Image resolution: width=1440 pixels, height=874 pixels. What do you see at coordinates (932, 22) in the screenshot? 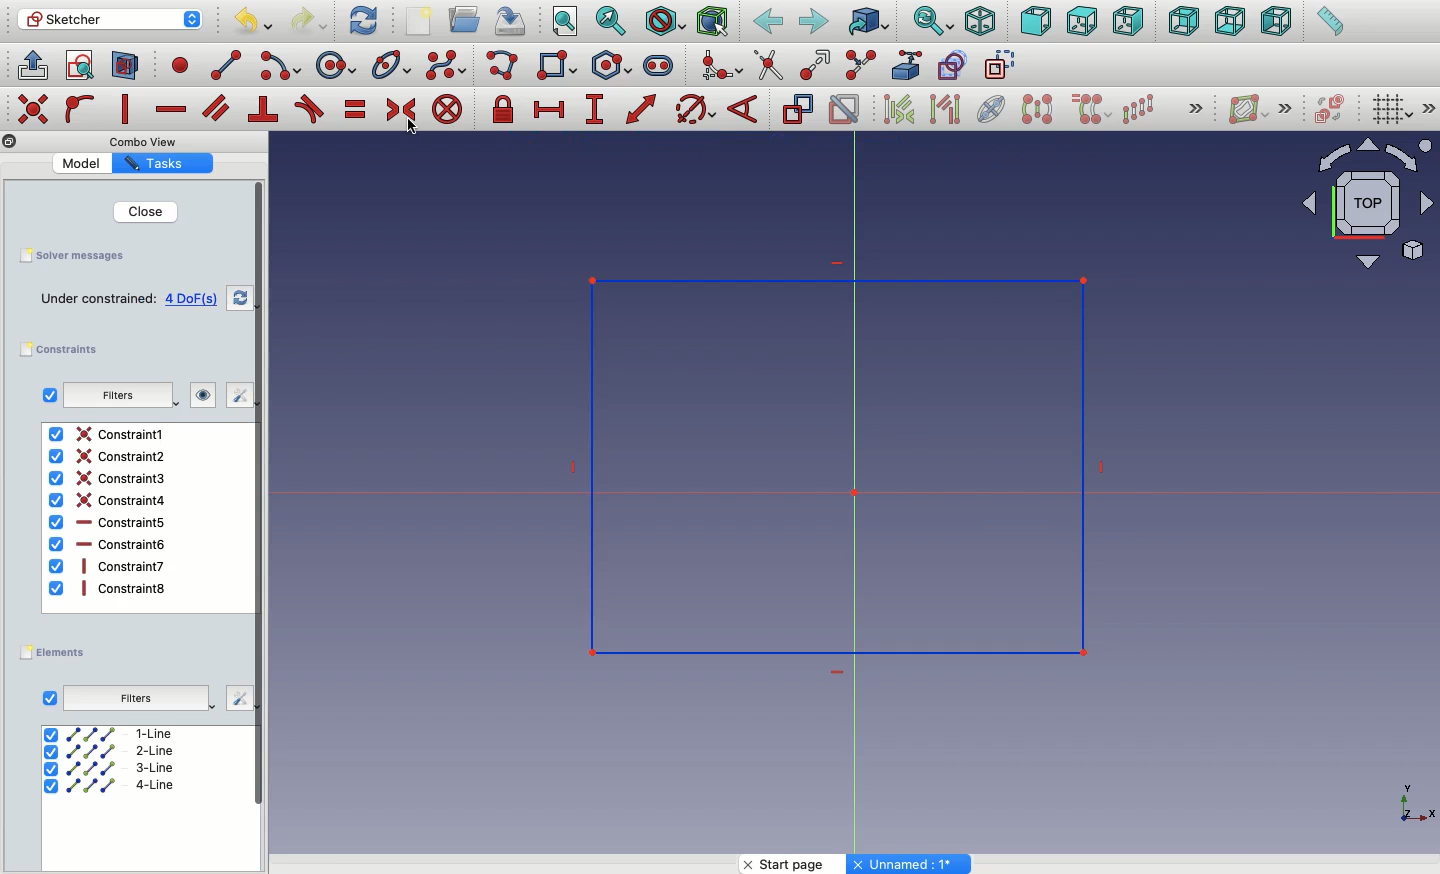
I see `Sync view` at bounding box center [932, 22].